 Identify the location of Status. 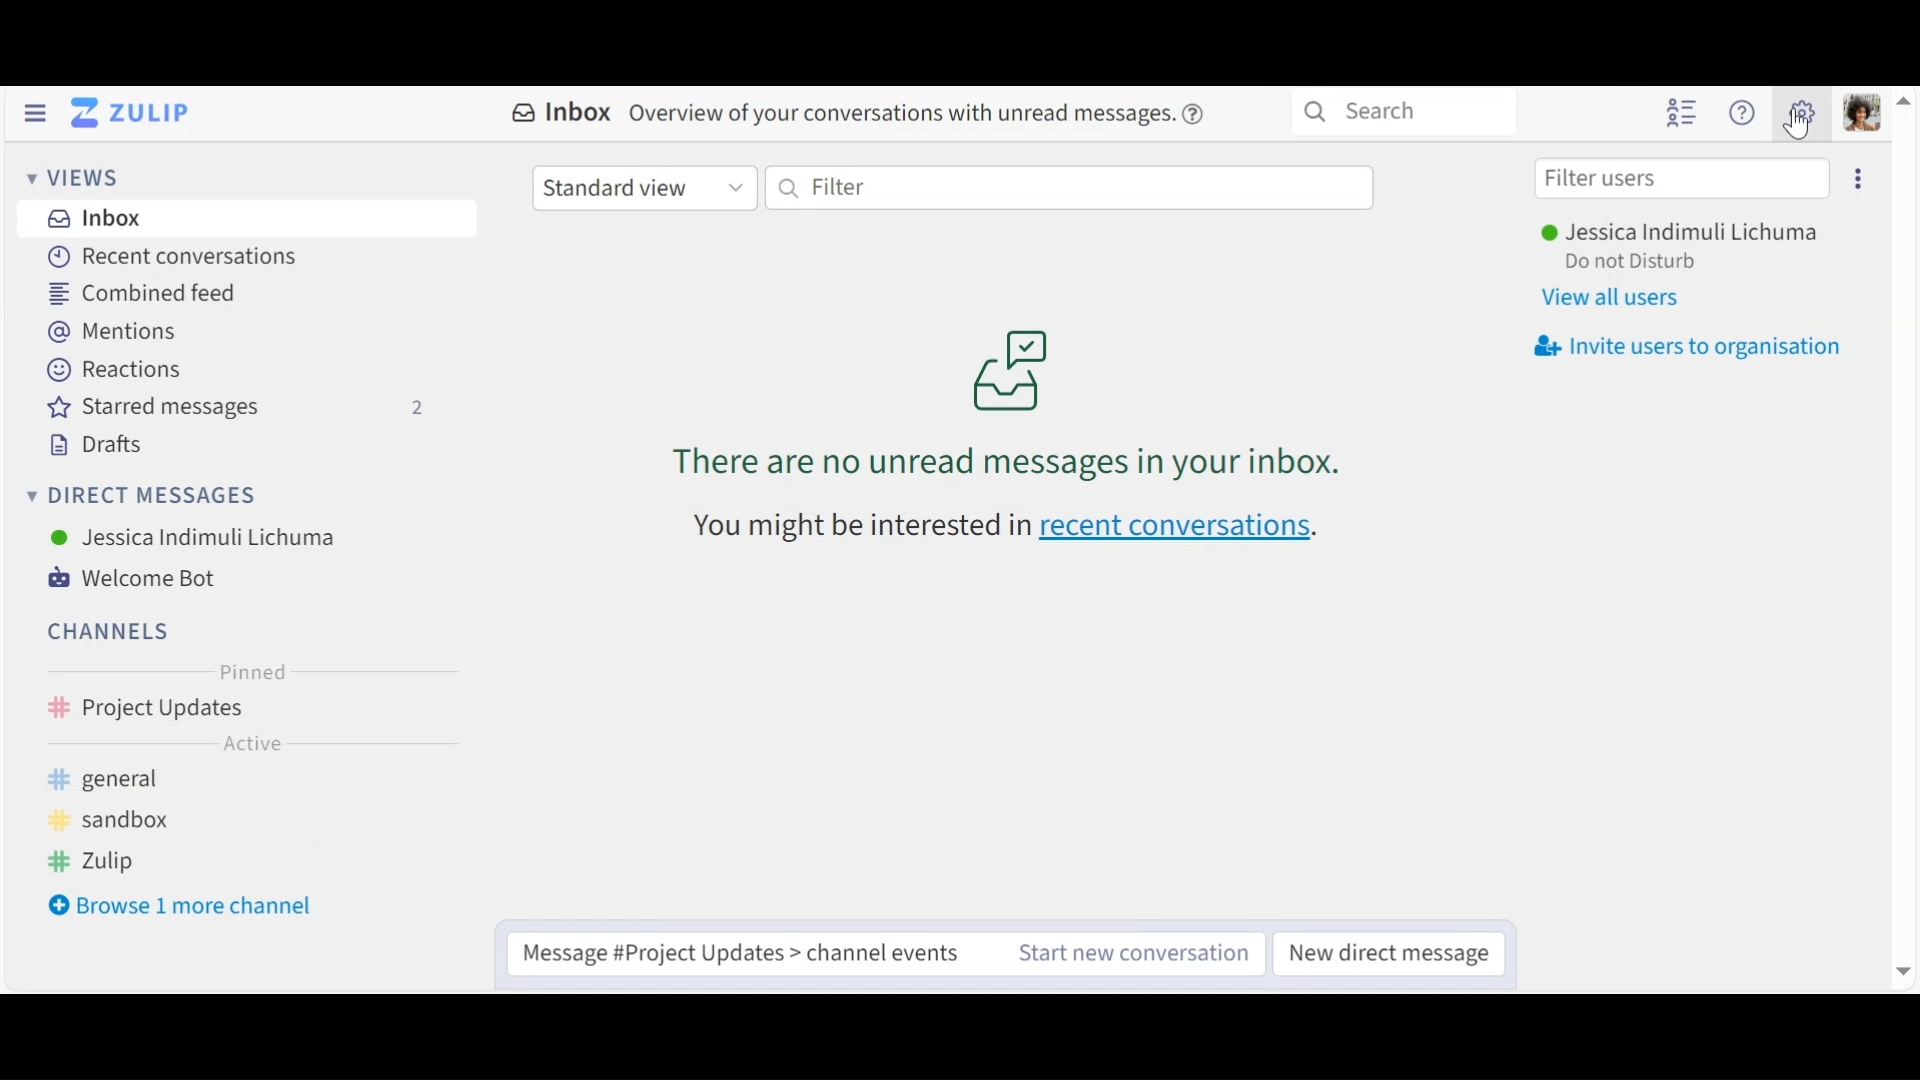
(1631, 262).